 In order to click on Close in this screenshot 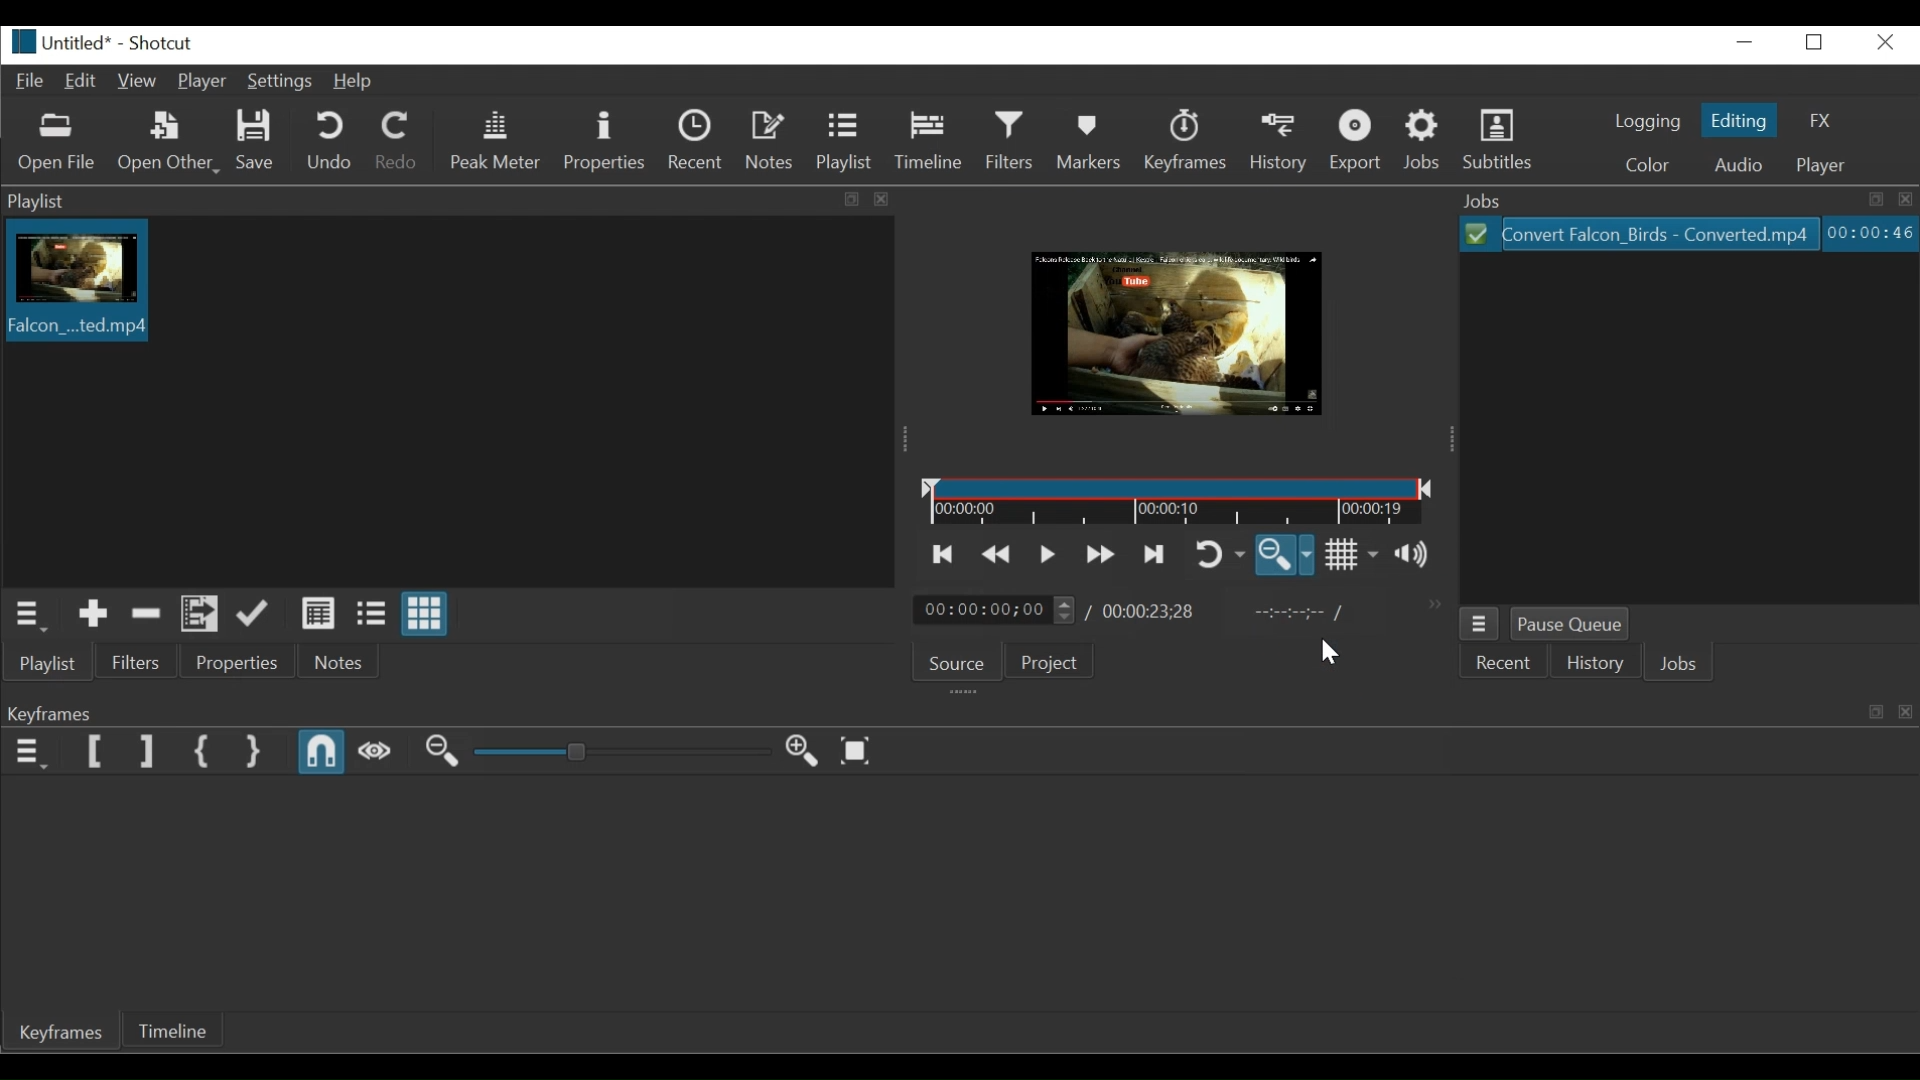, I will do `click(1885, 42)`.